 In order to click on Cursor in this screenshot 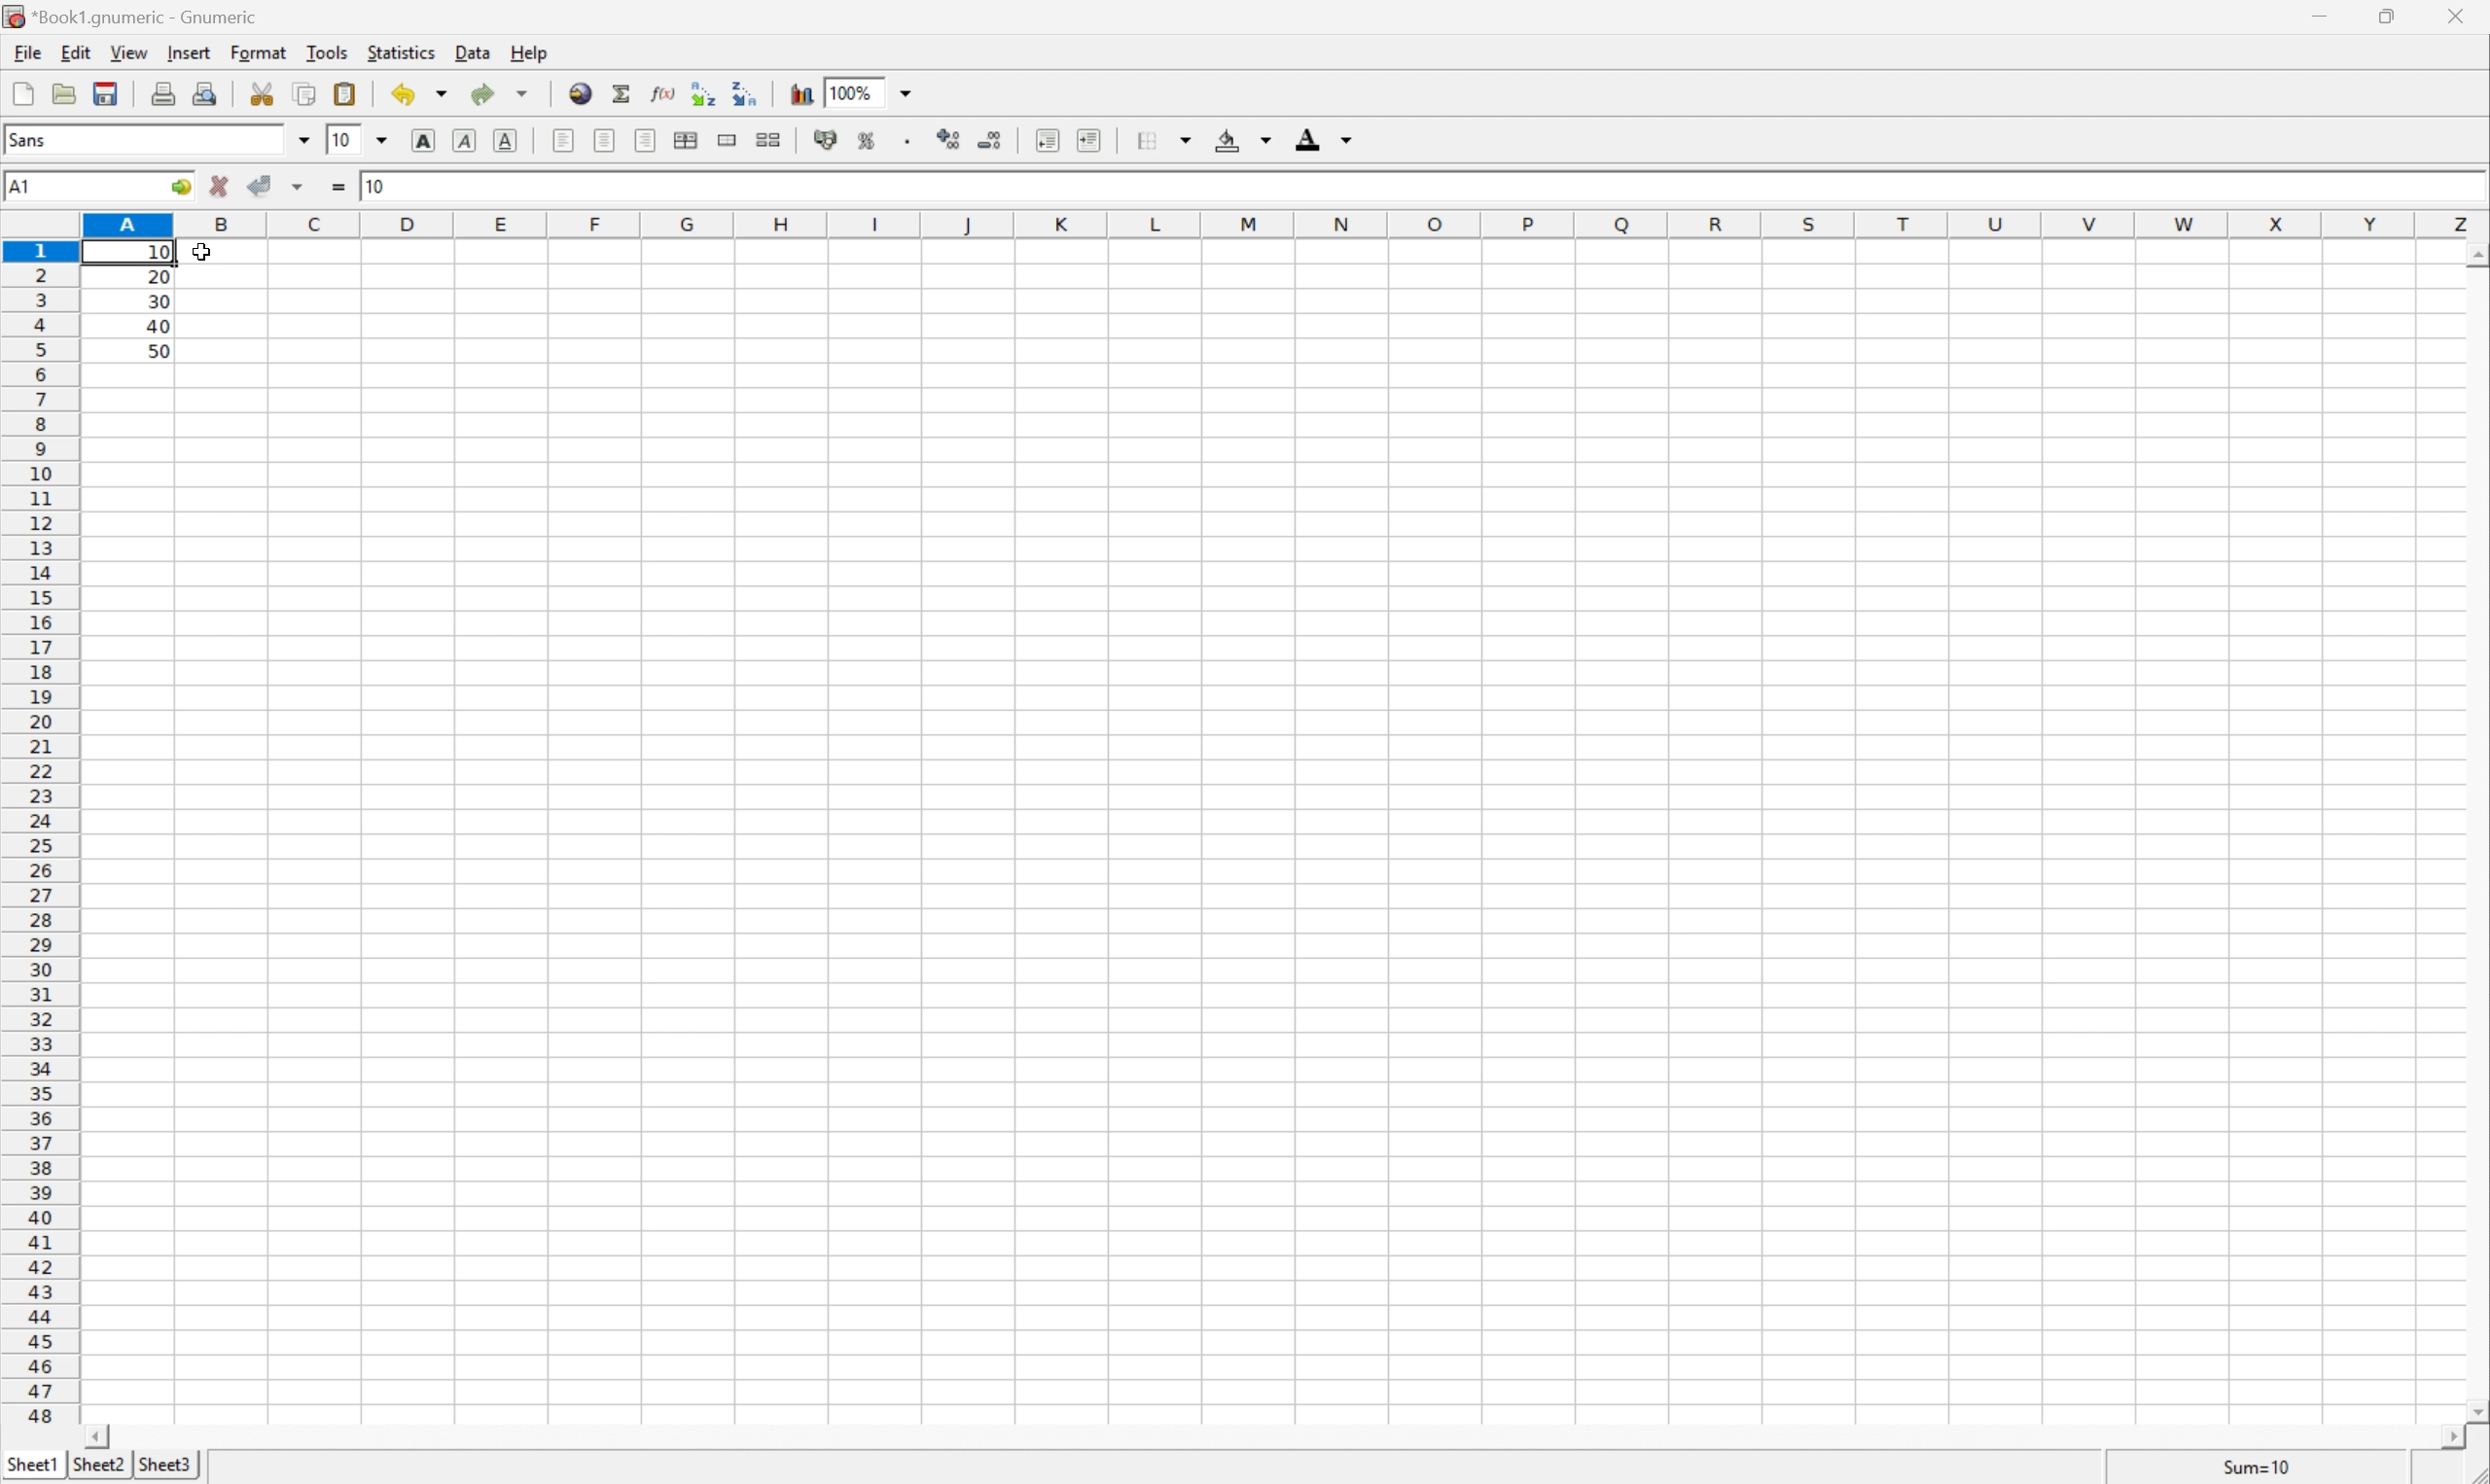, I will do `click(201, 252)`.